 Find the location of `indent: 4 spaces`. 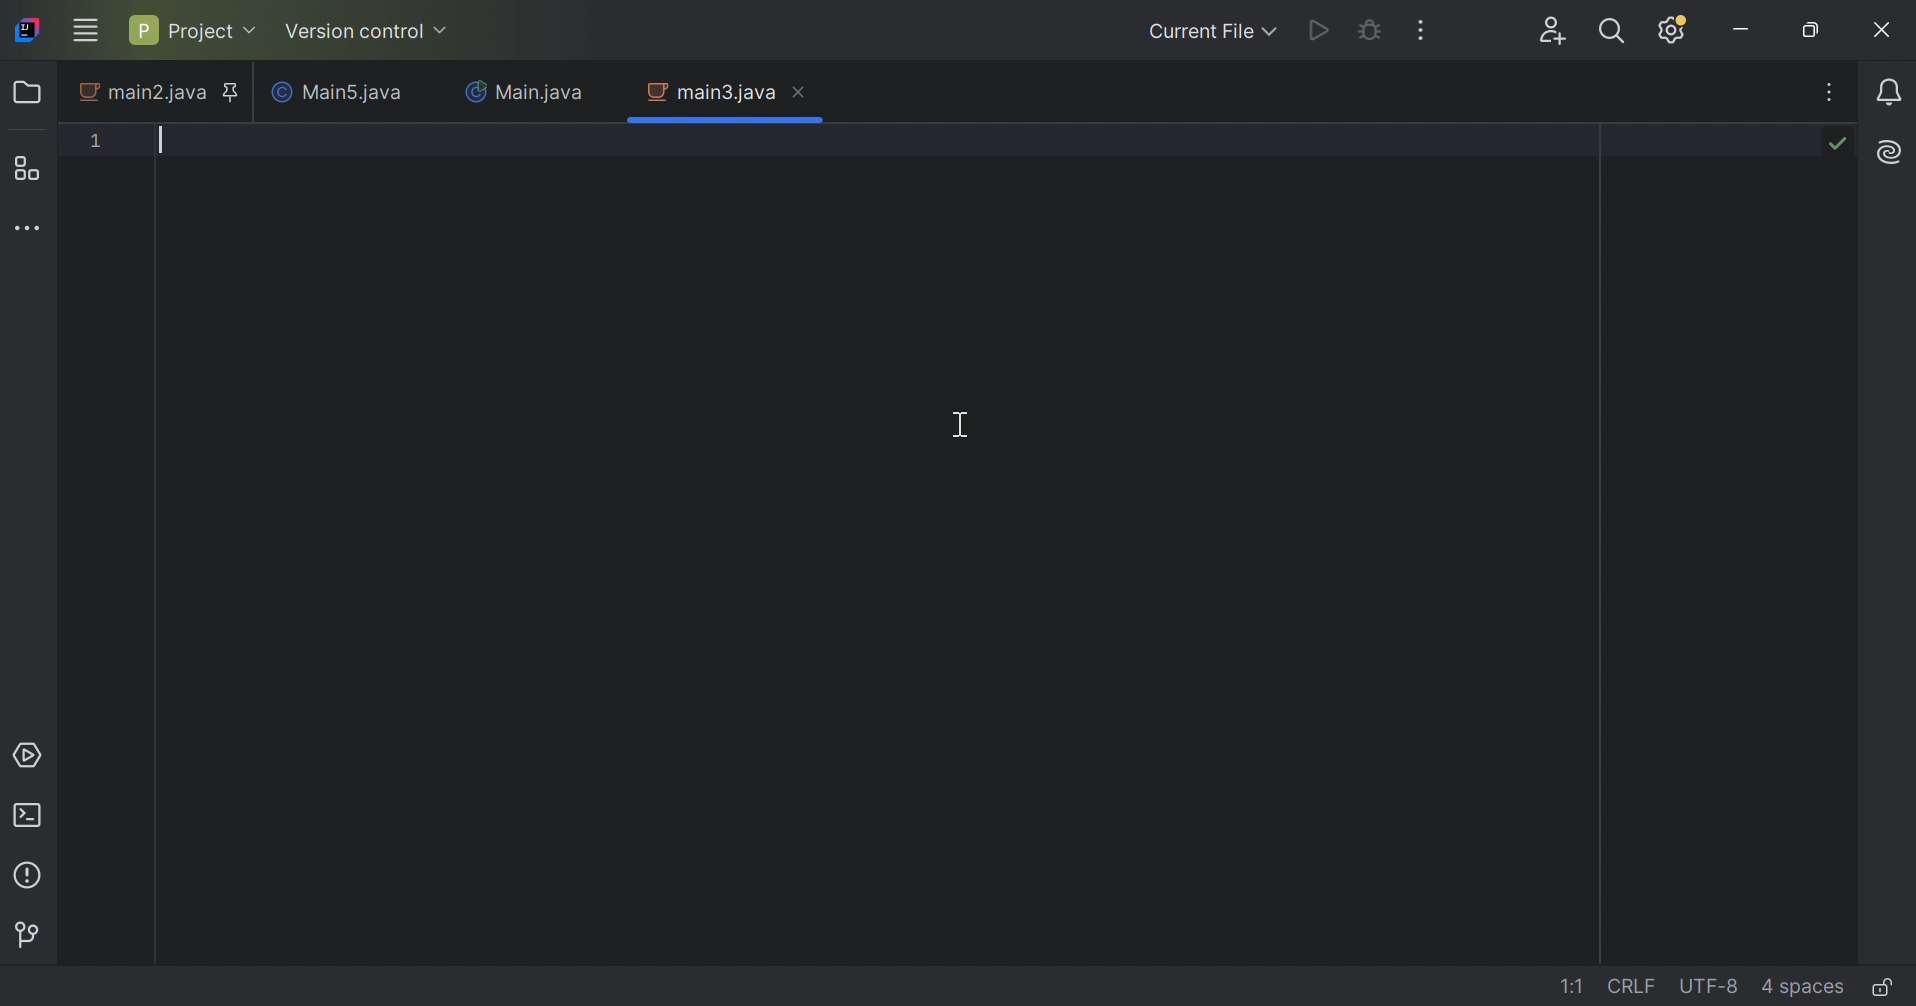

indent: 4 spaces is located at coordinates (1804, 987).